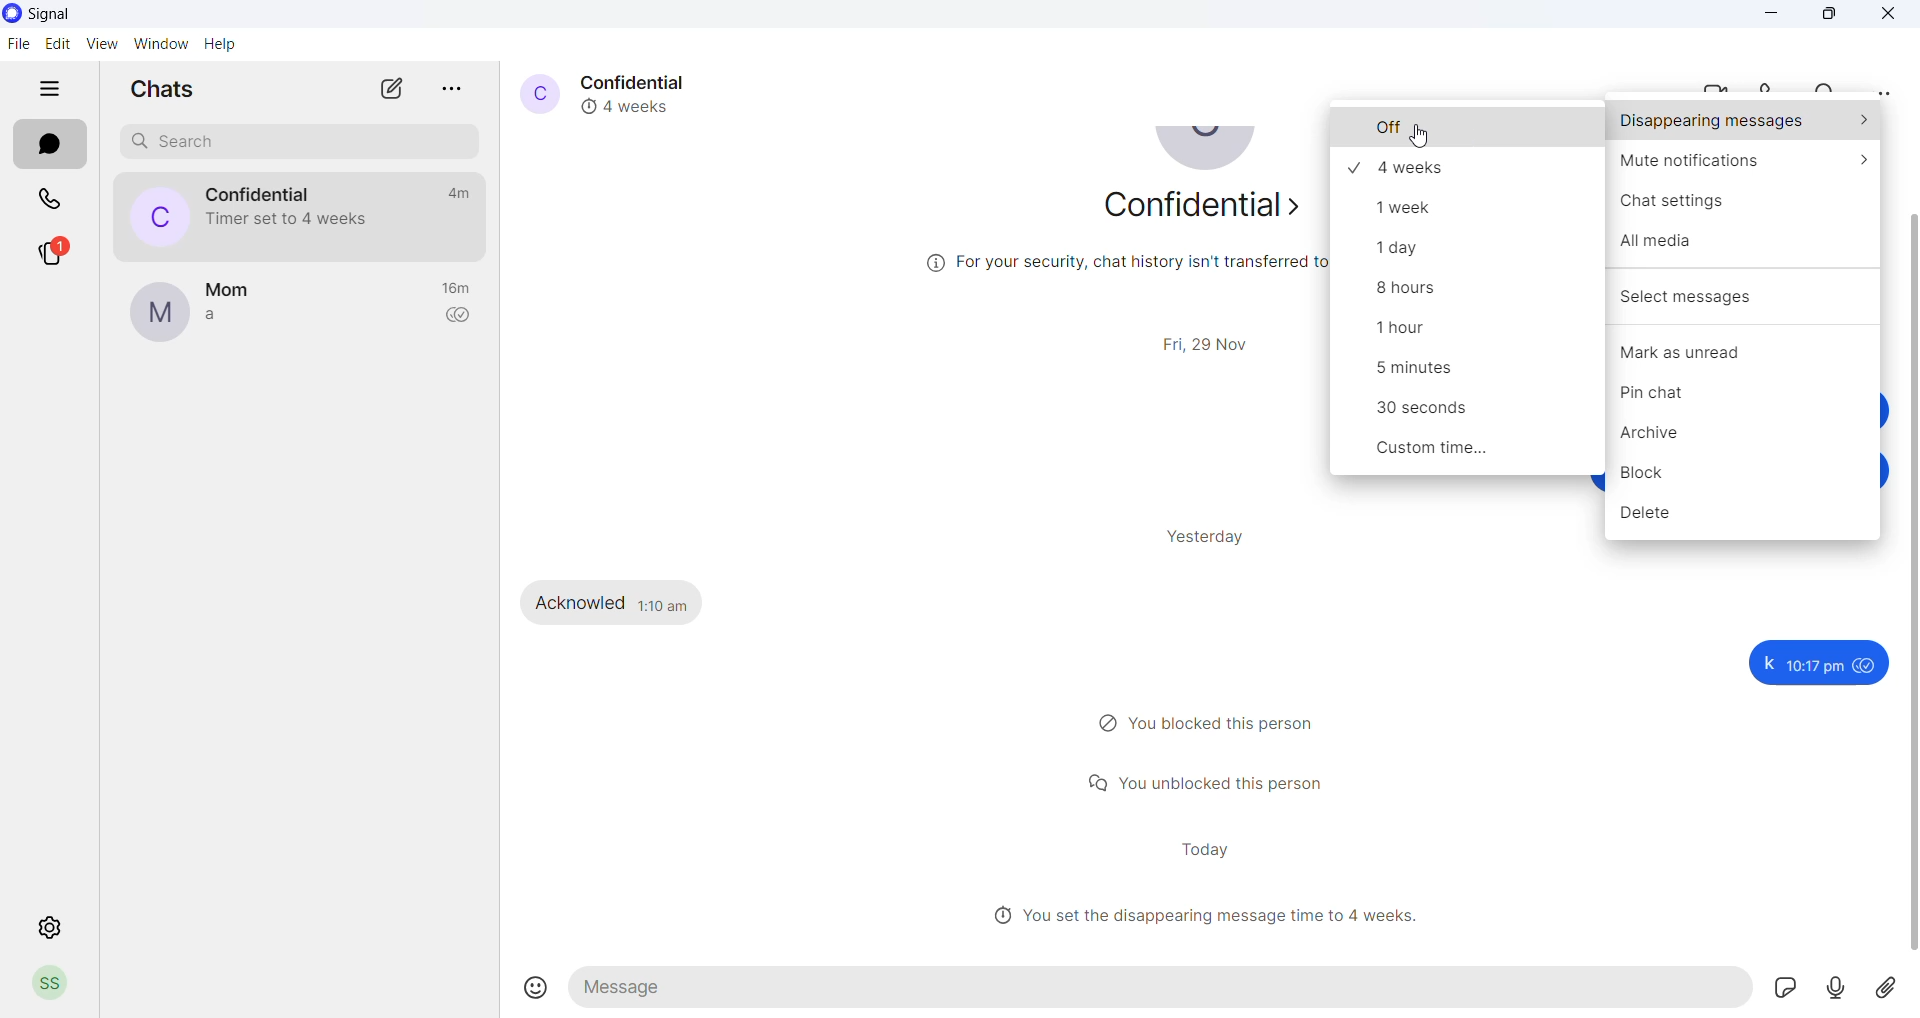 This screenshot has height=1018, width=1920. I want to click on contact, so click(245, 285).